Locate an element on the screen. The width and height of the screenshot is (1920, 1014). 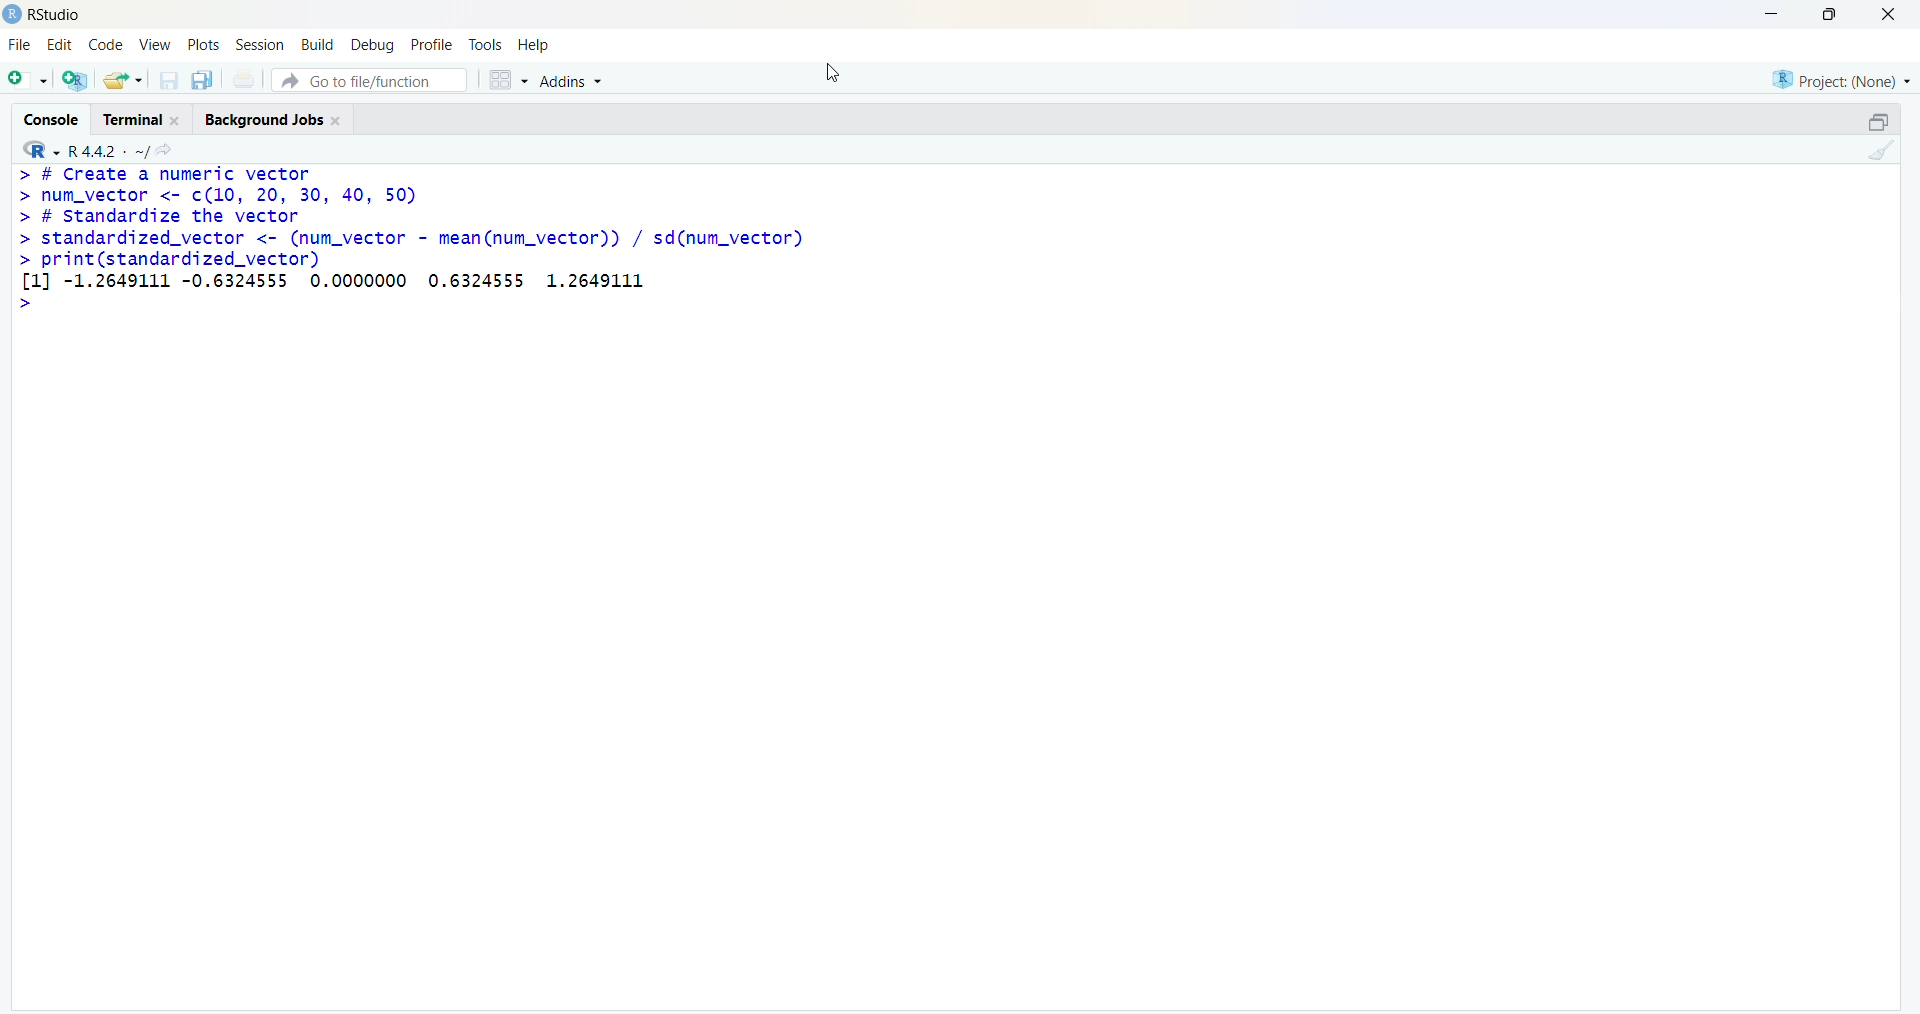
save is located at coordinates (168, 80).